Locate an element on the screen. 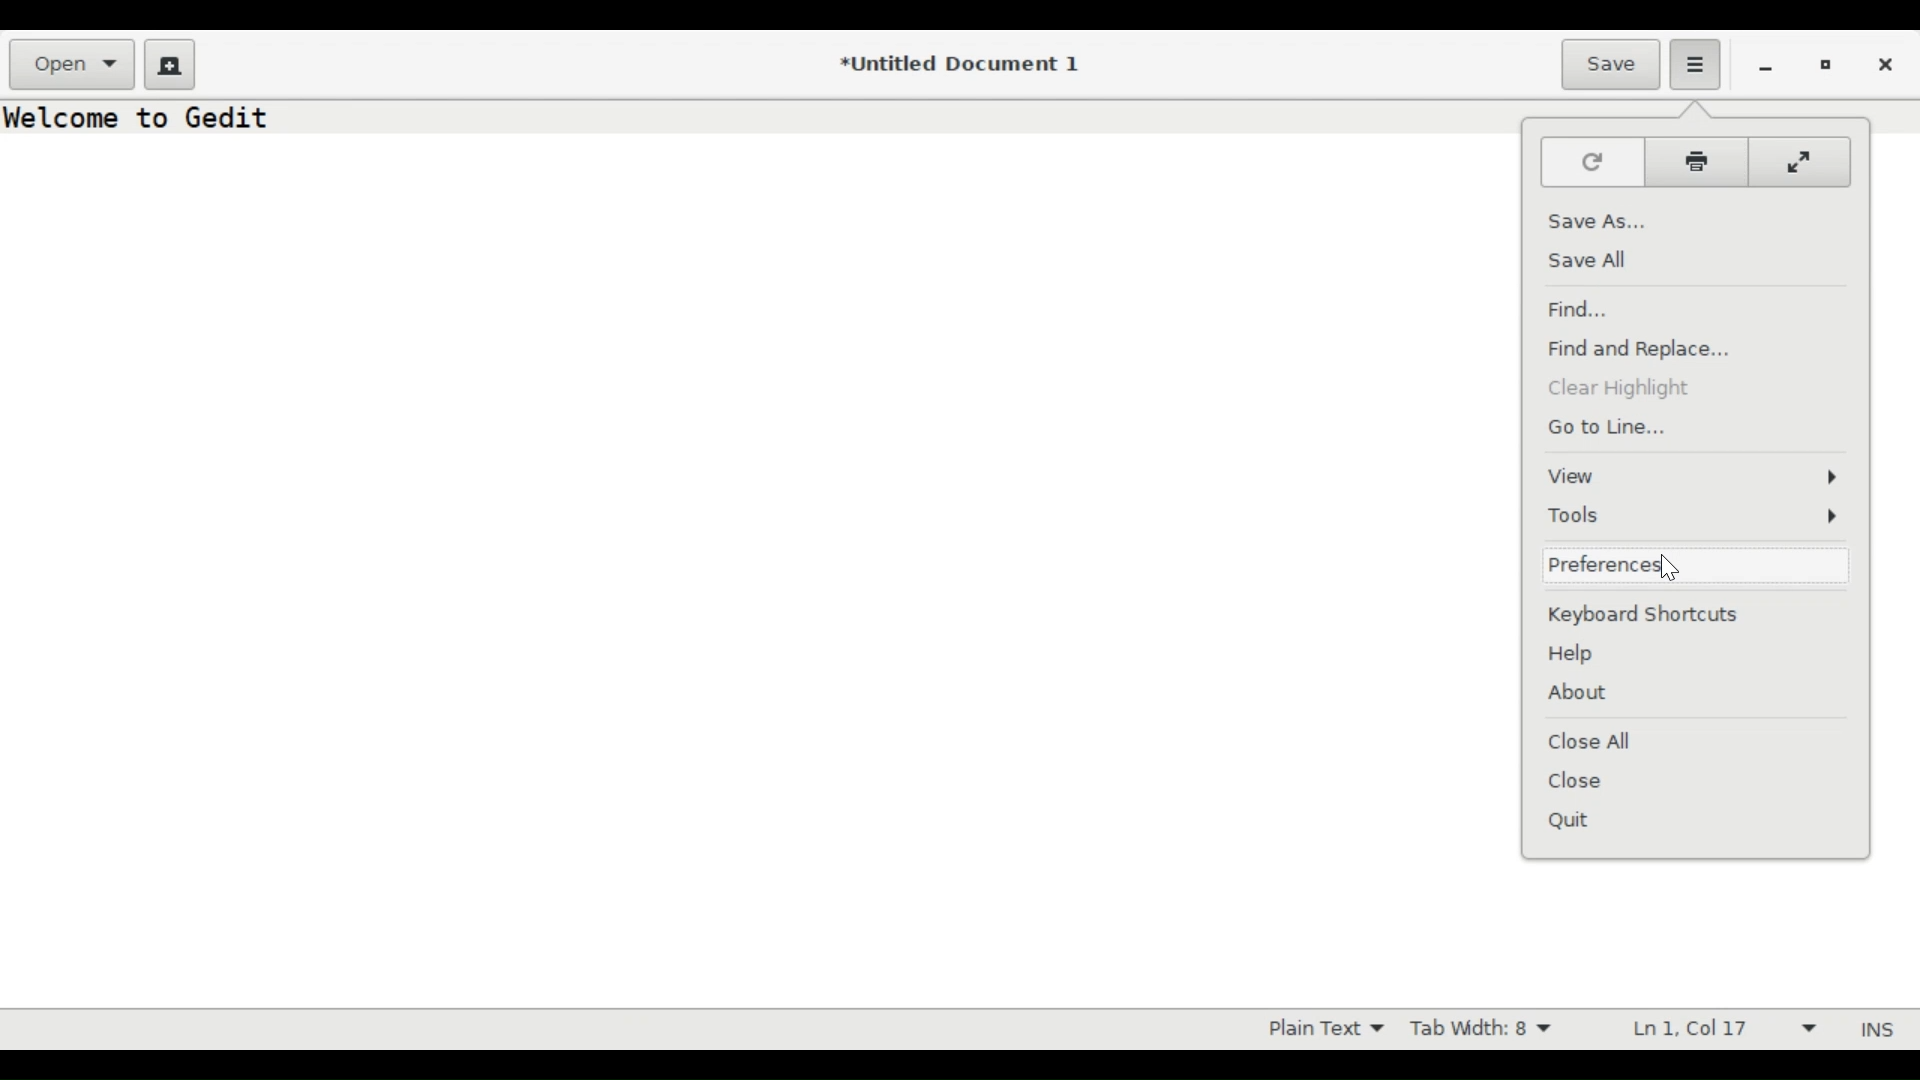 This screenshot has height=1080, width=1920. Application menu is located at coordinates (1696, 65).